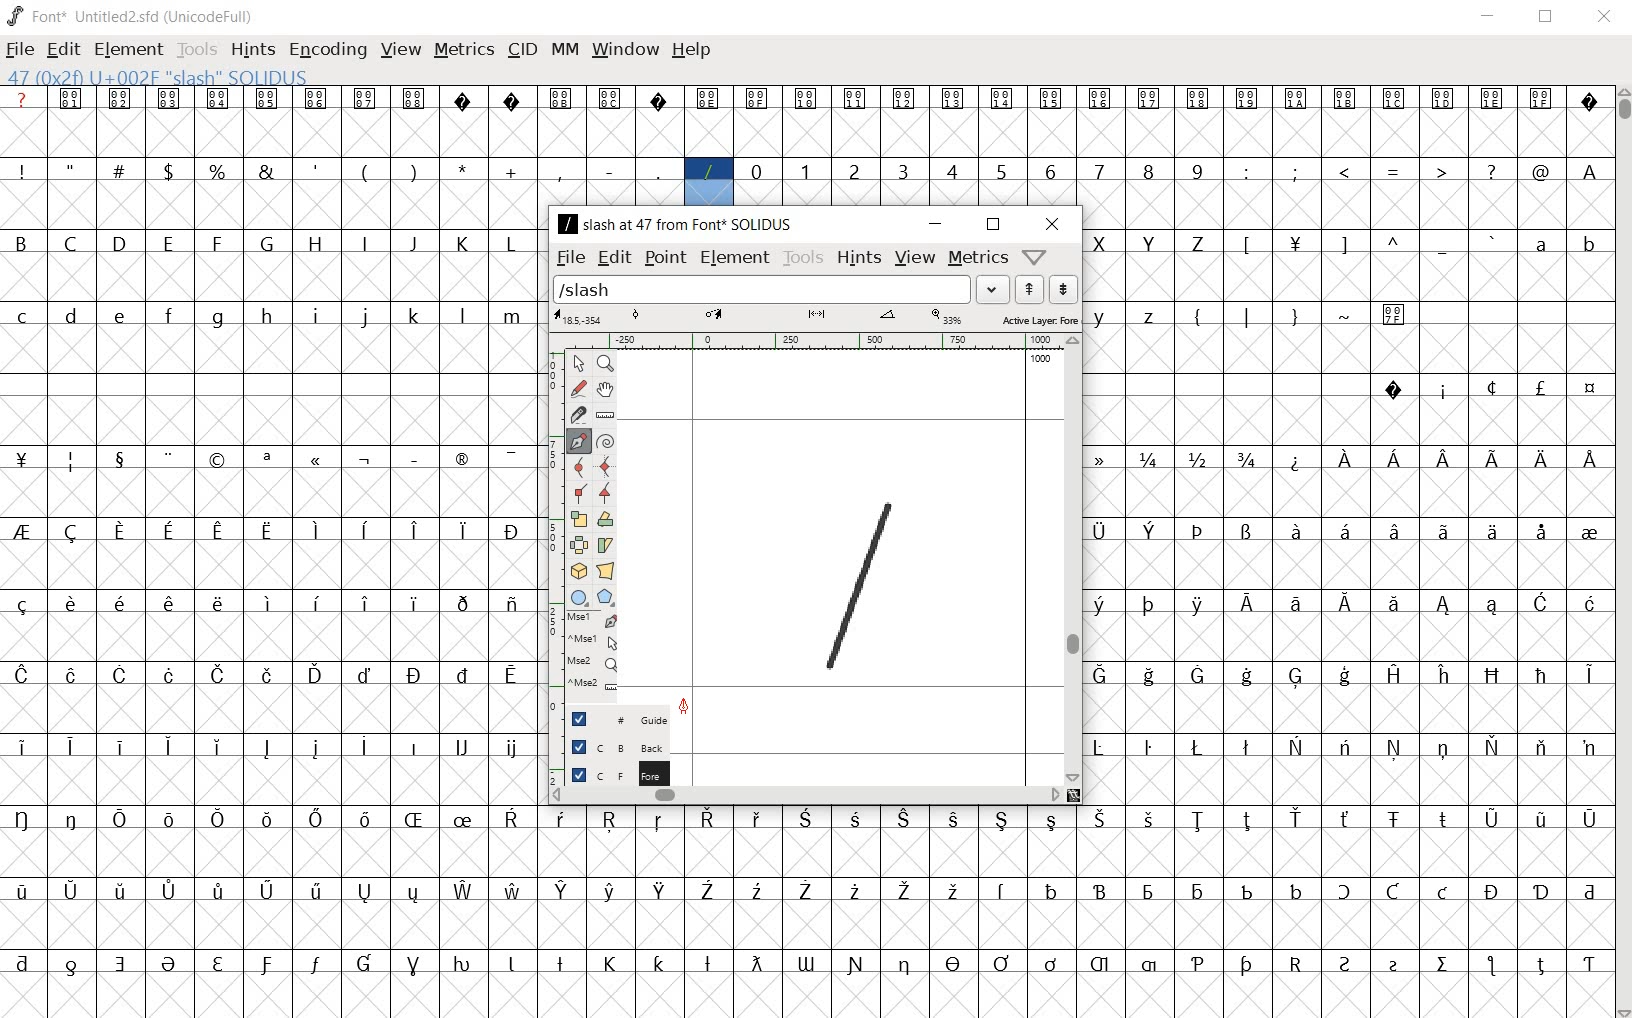 The width and height of the screenshot is (1632, 1018). Describe the element at coordinates (803, 961) in the screenshot. I see `` at that location.